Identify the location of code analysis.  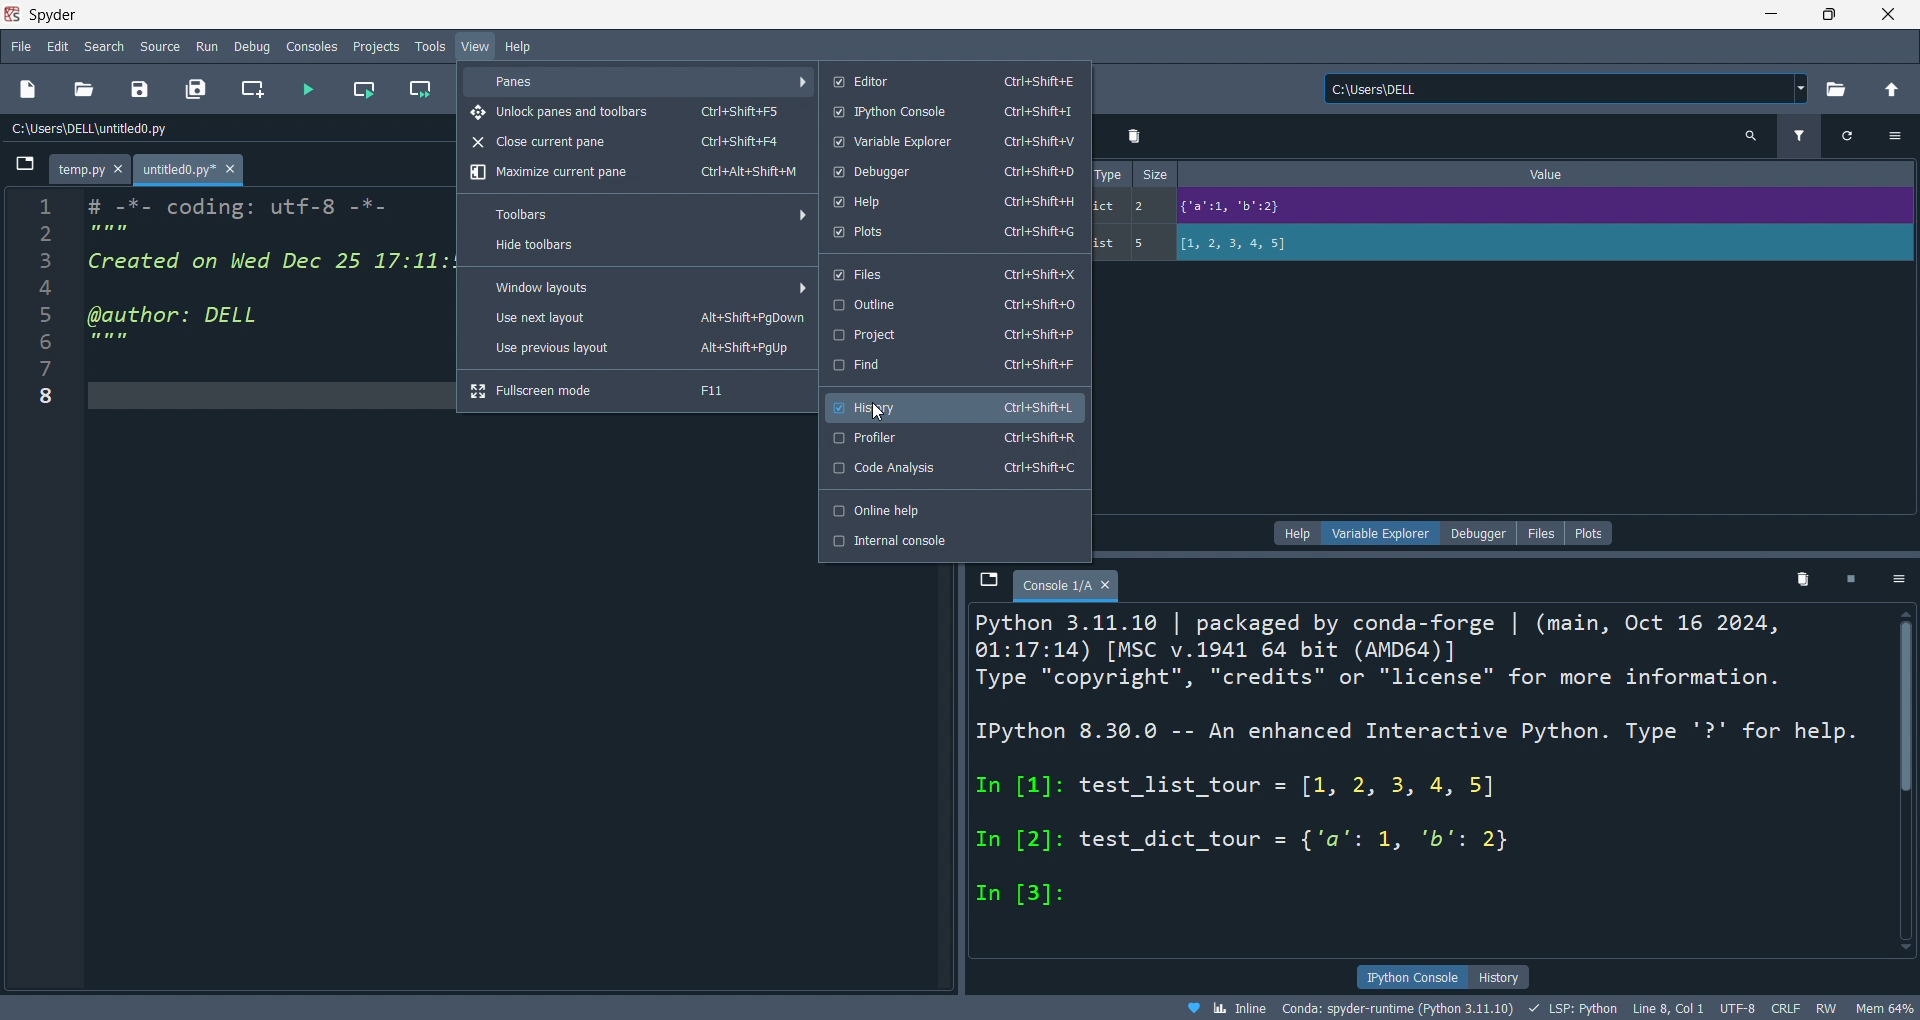
(954, 470).